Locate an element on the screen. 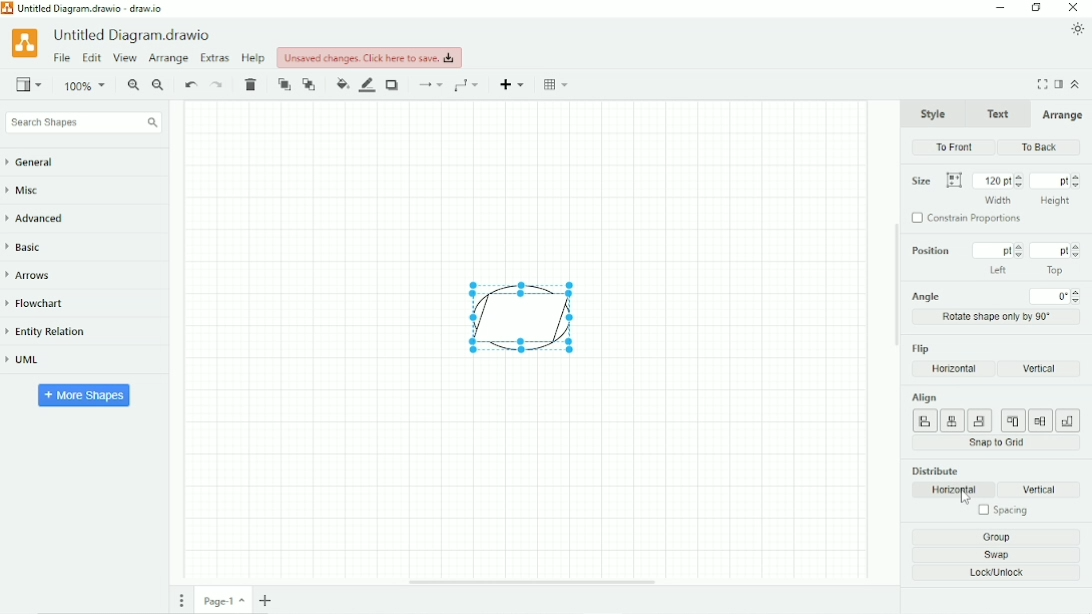 This screenshot has height=614, width=1092. Flowchart is located at coordinates (43, 304).